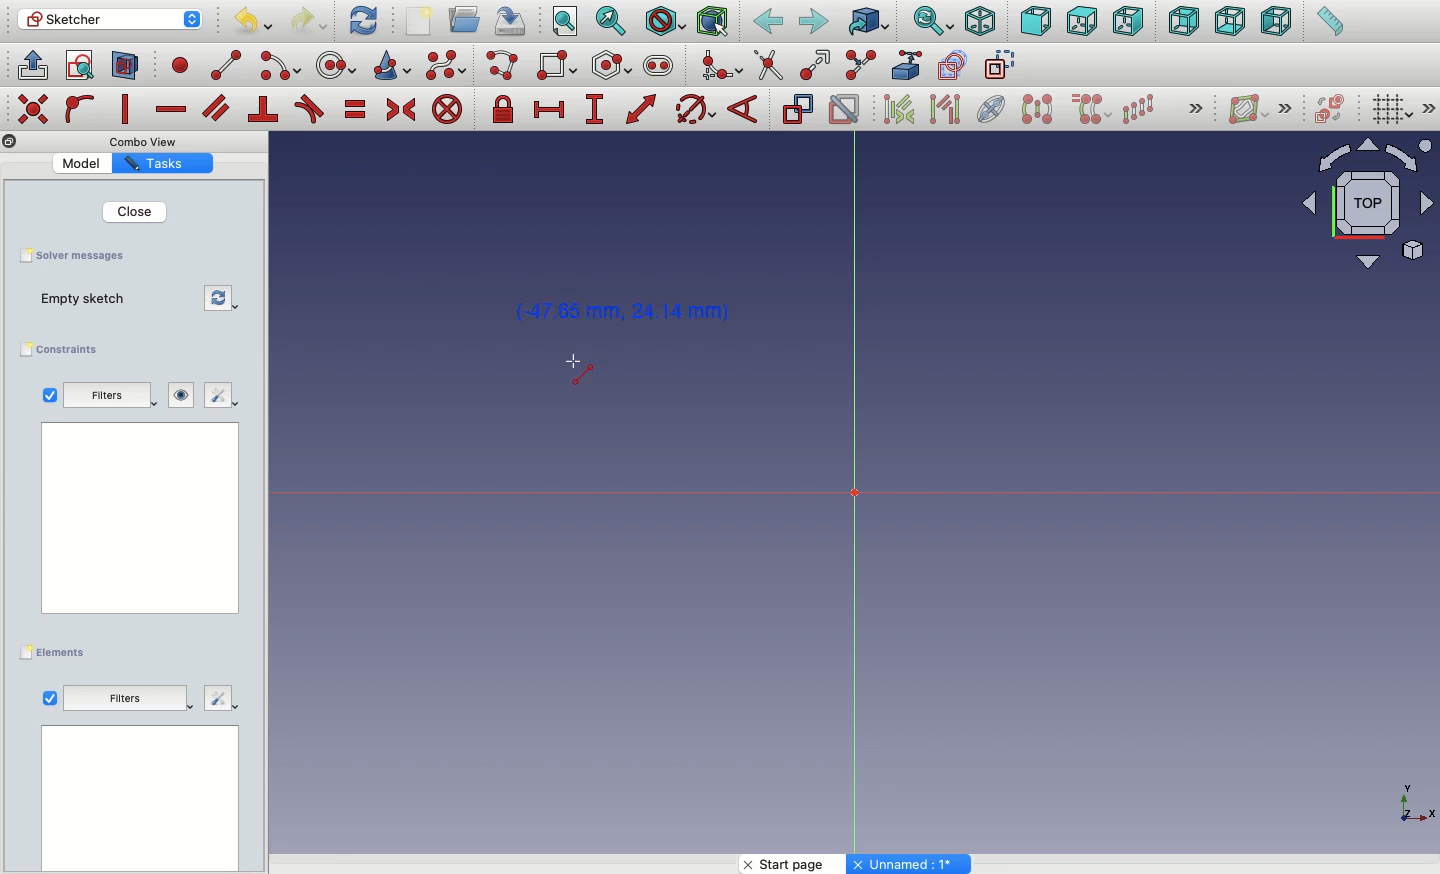 Image resolution: width=1440 pixels, height=874 pixels. What do you see at coordinates (1429, 108) in the screenshot?
I see `` at bounding box center [1429, 108].